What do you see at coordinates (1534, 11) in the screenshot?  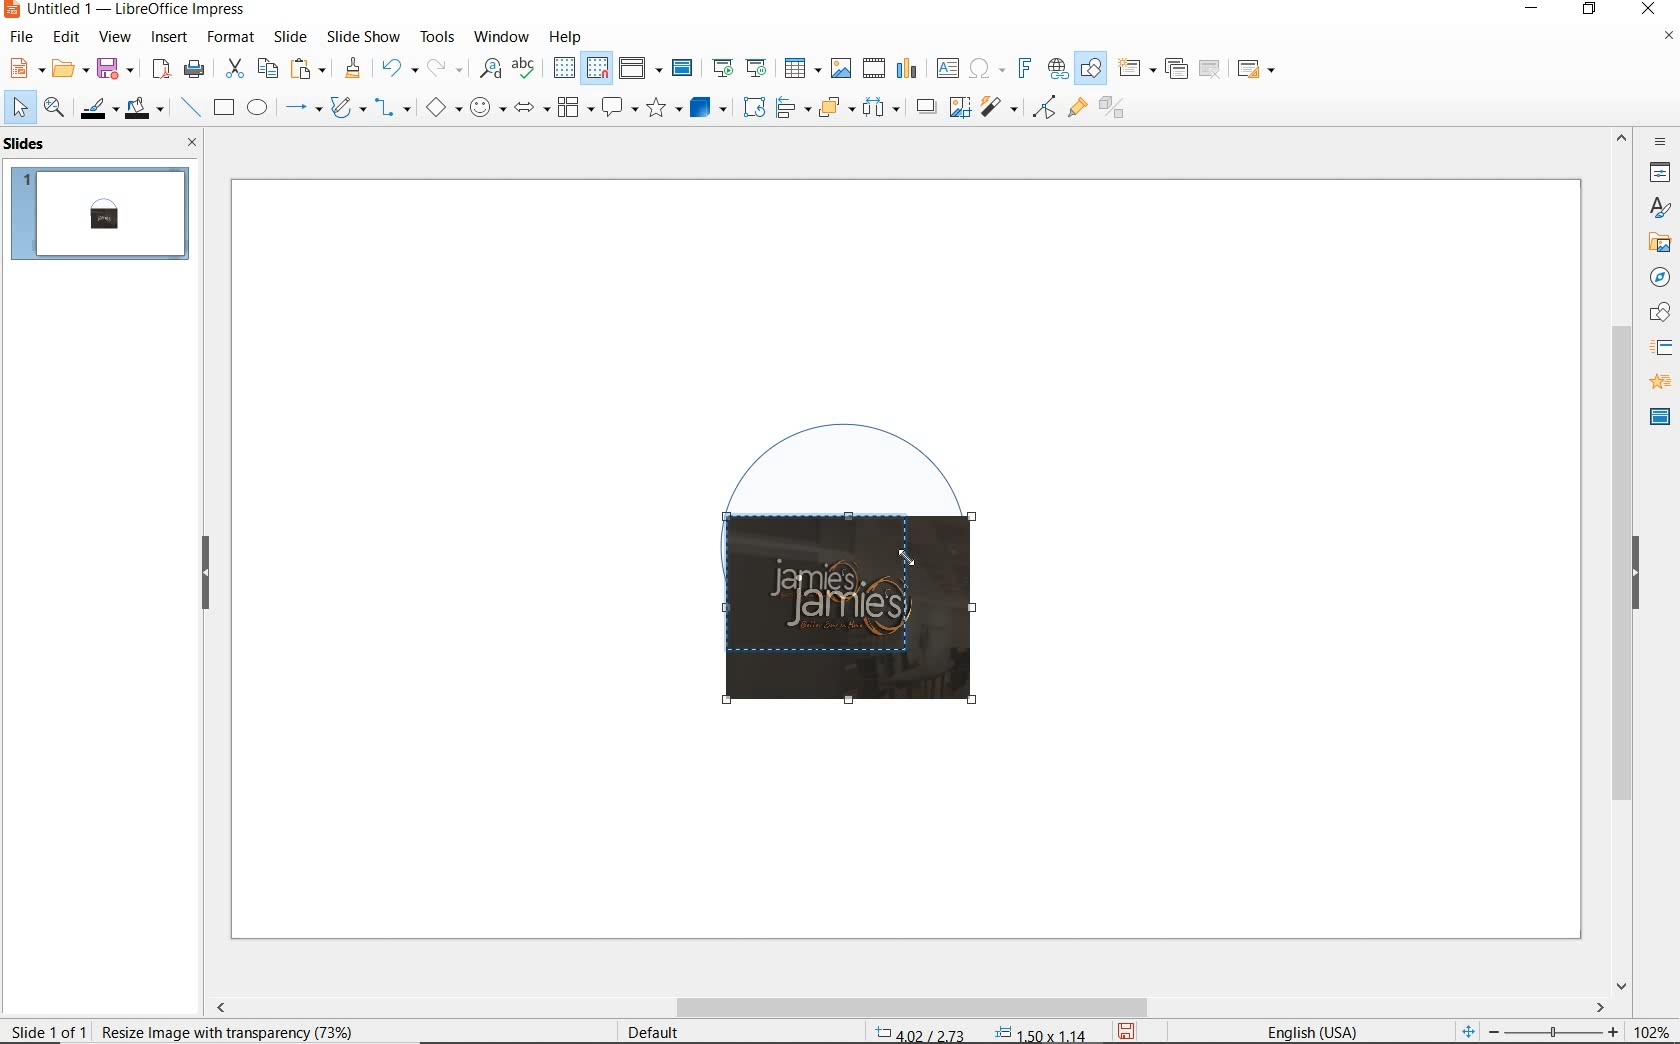 I see `minimize` at bounding box center [1534, 11].